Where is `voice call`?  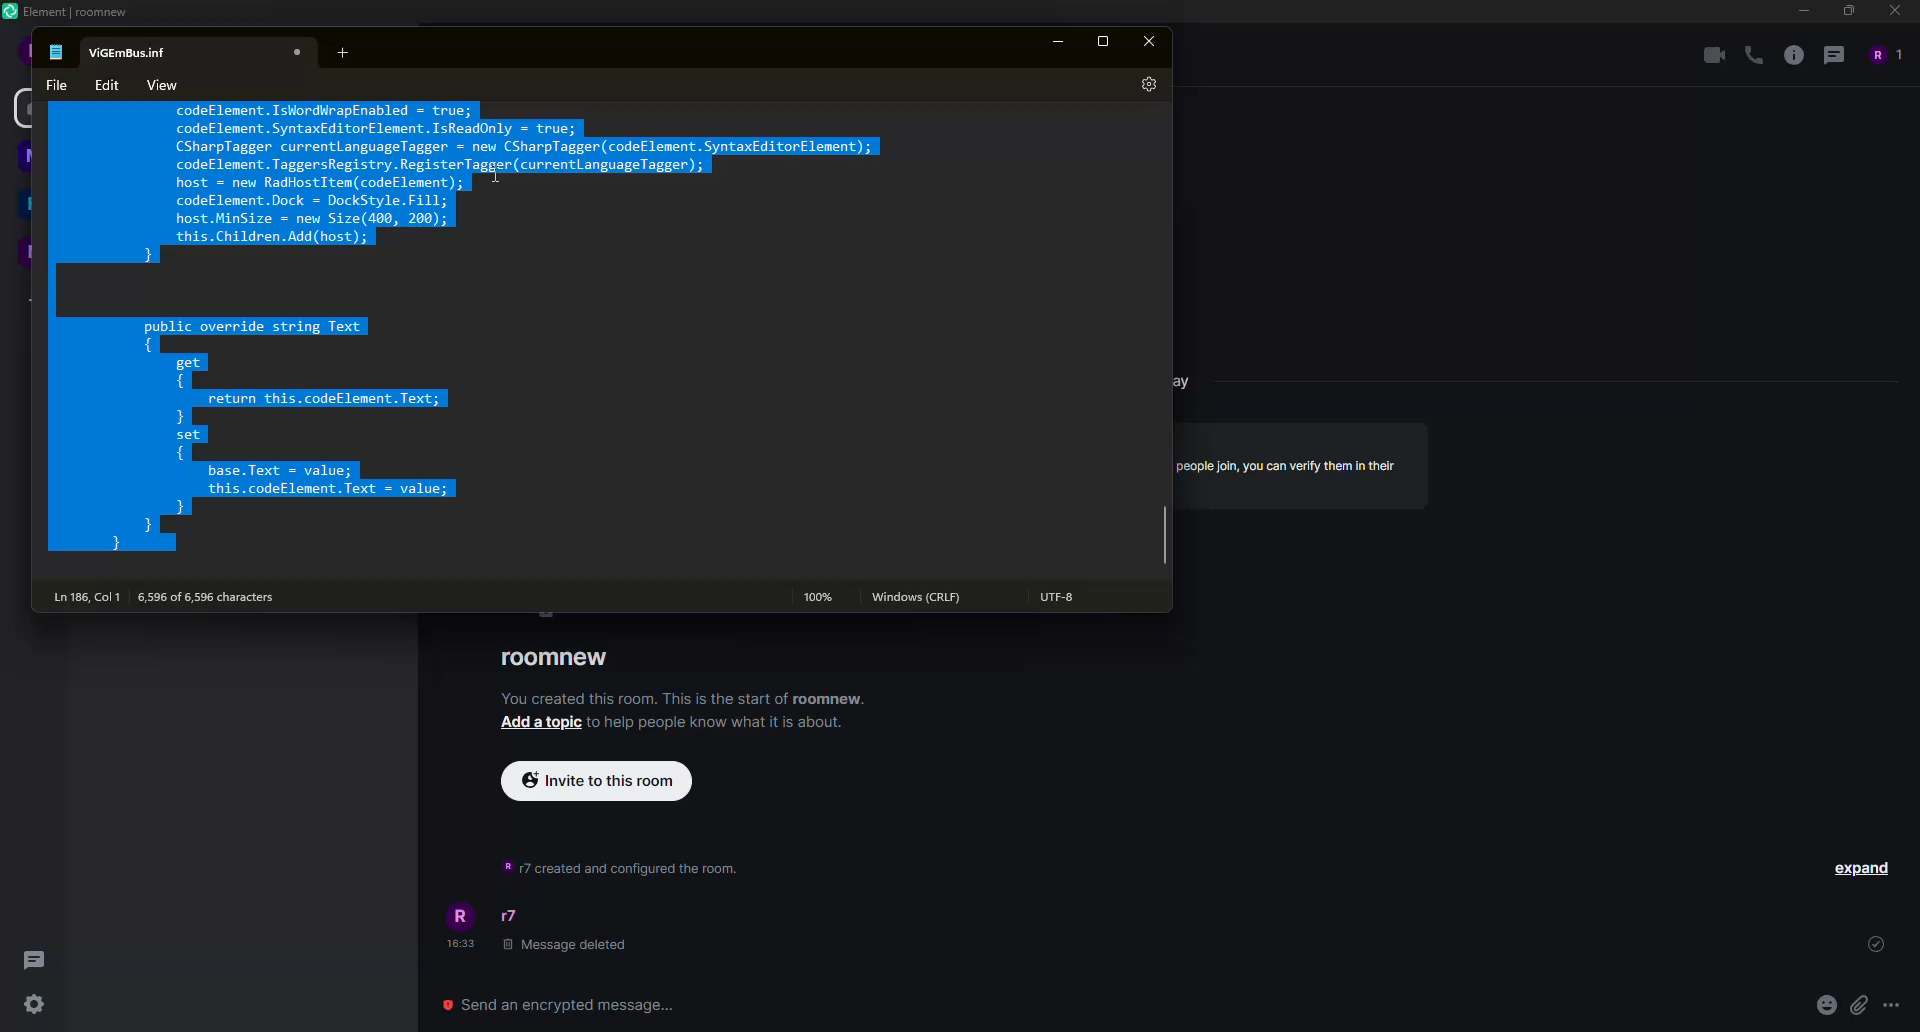 voice call is located at coordinates (1750, 56).